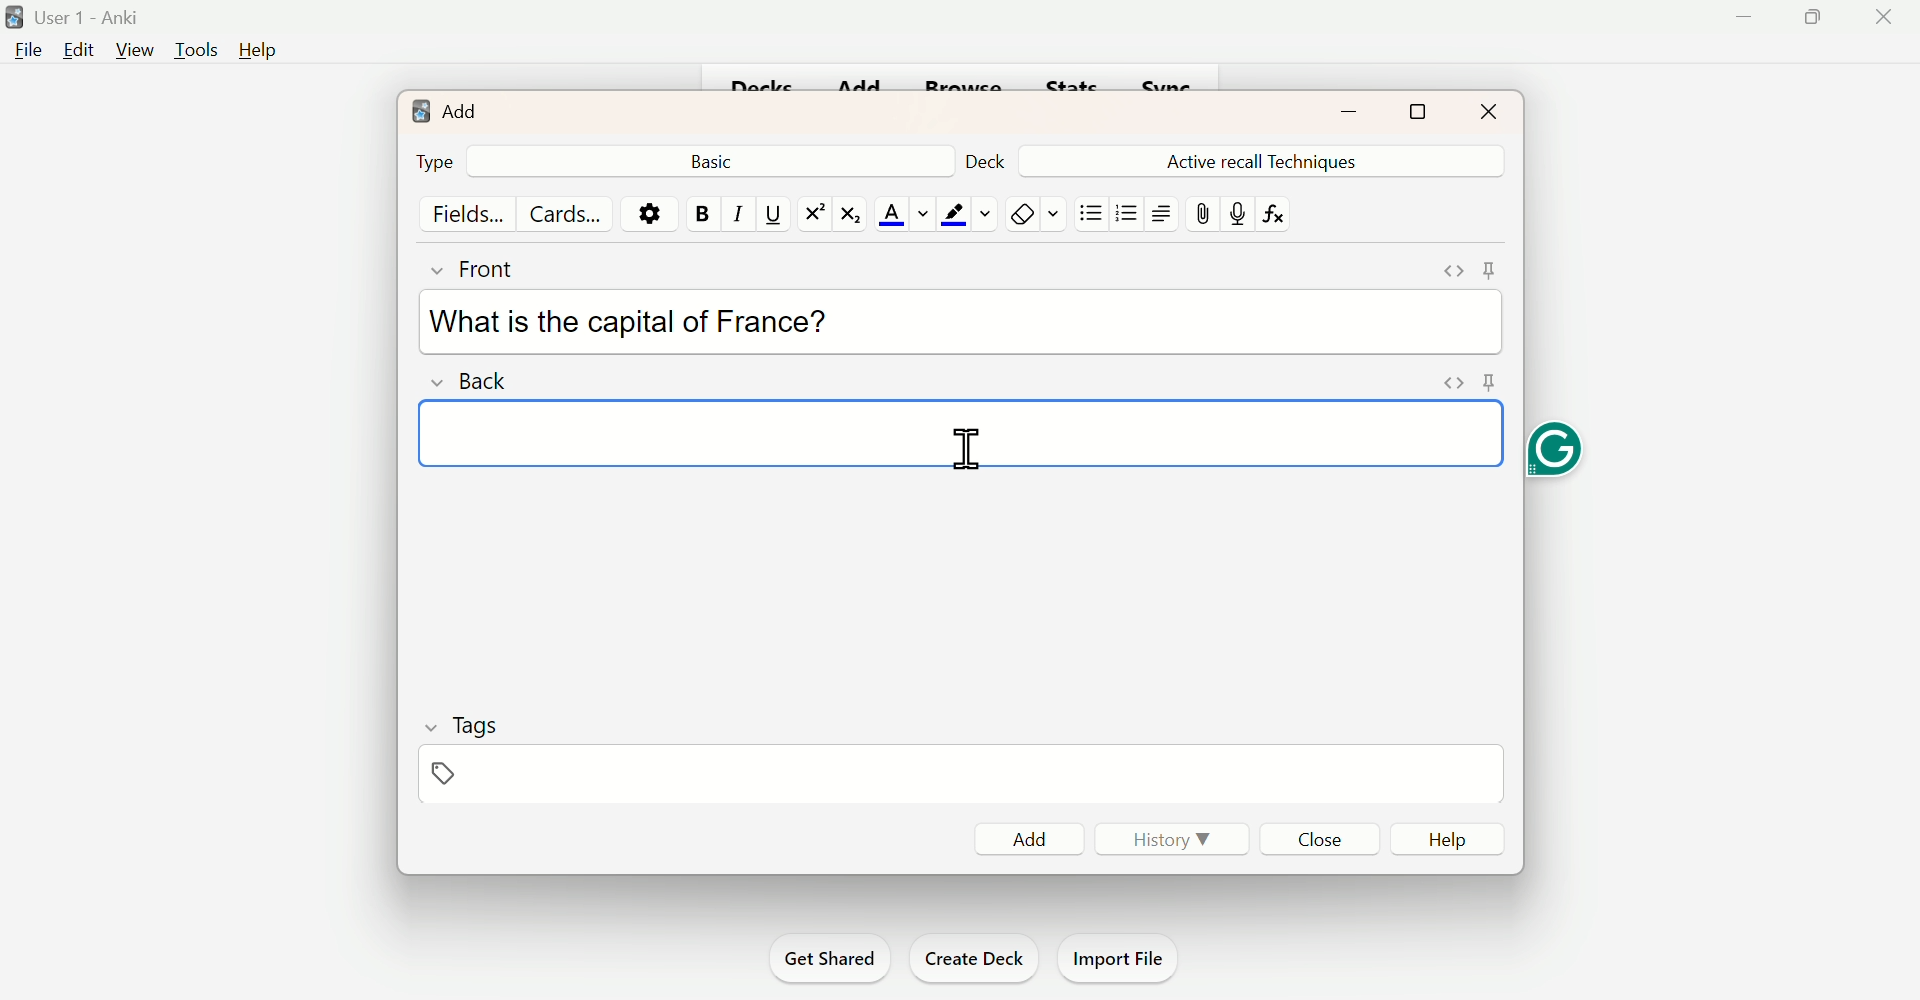 The height and width of the screenshot is (1000, 1920). I want to click on Subscript, so click(849, 215).